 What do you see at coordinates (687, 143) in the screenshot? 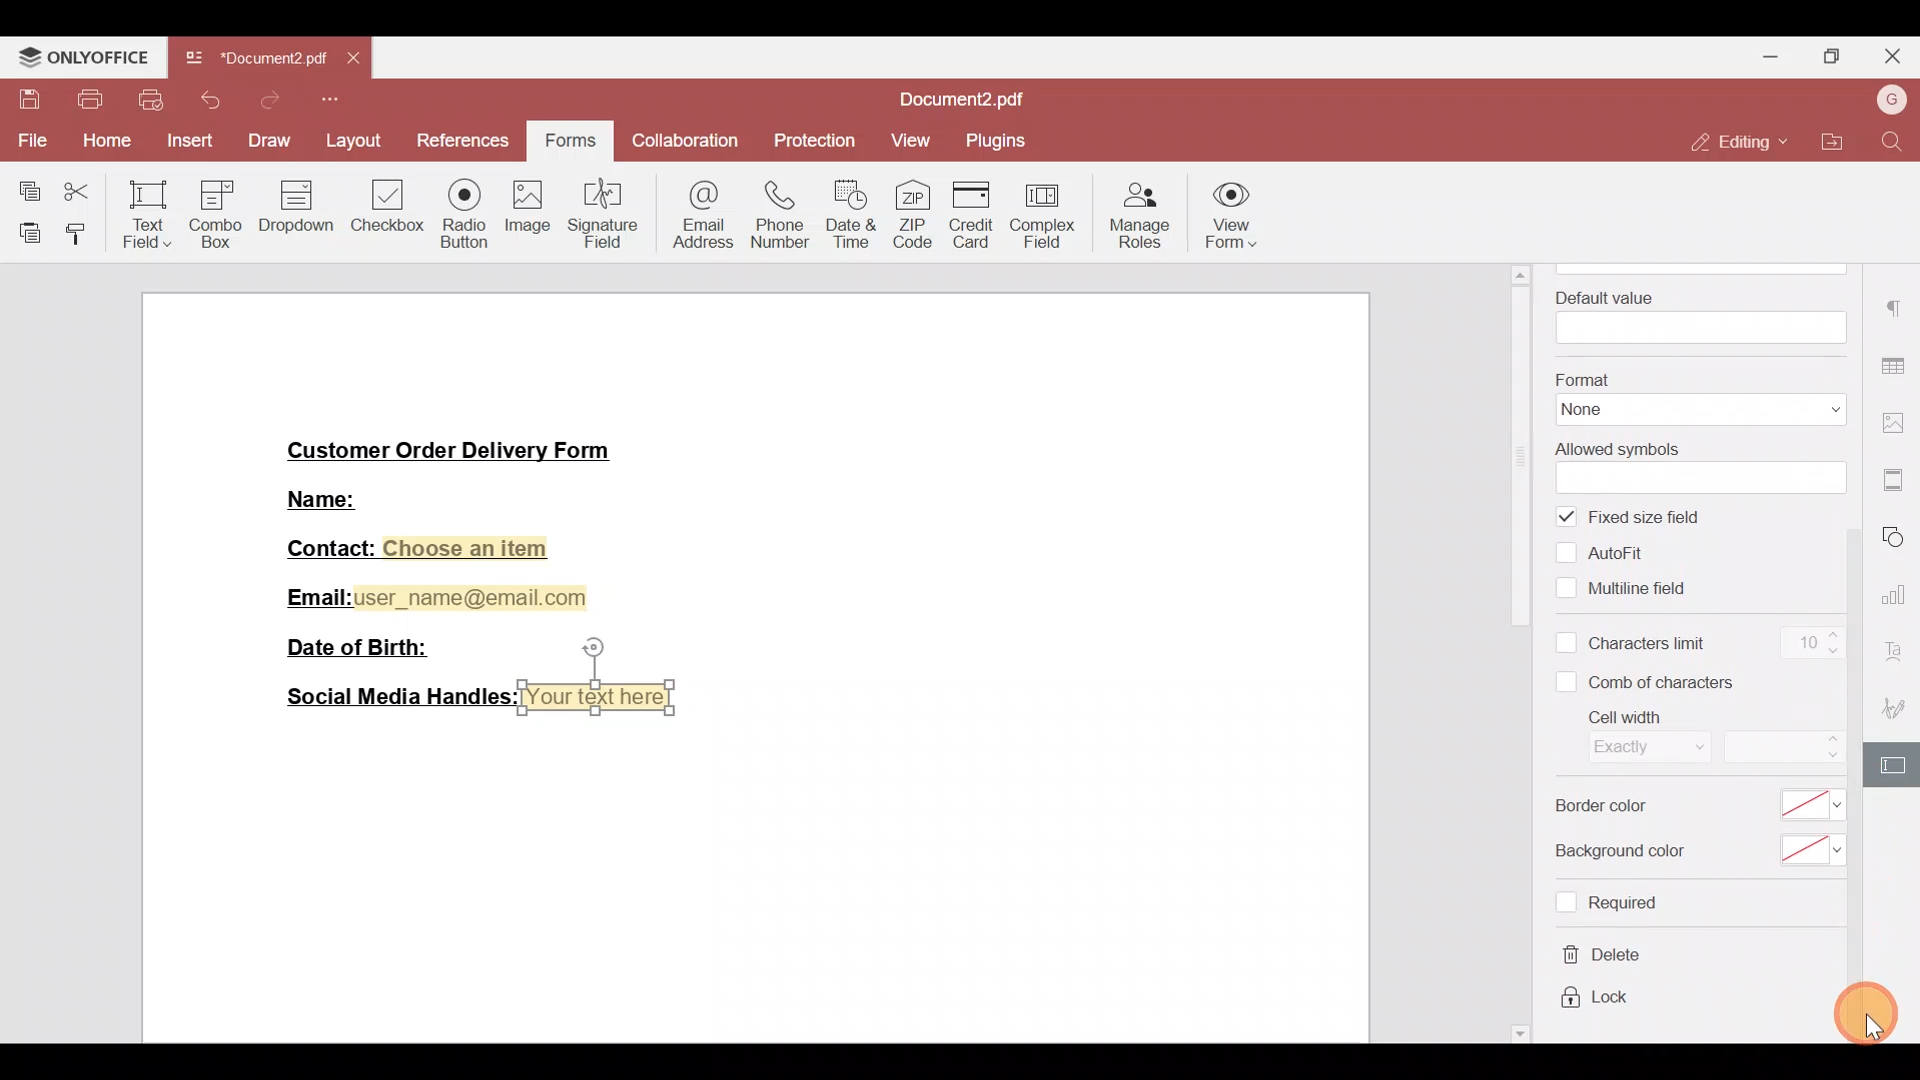
I see `Collaboration` at bounding box center [687, 143].